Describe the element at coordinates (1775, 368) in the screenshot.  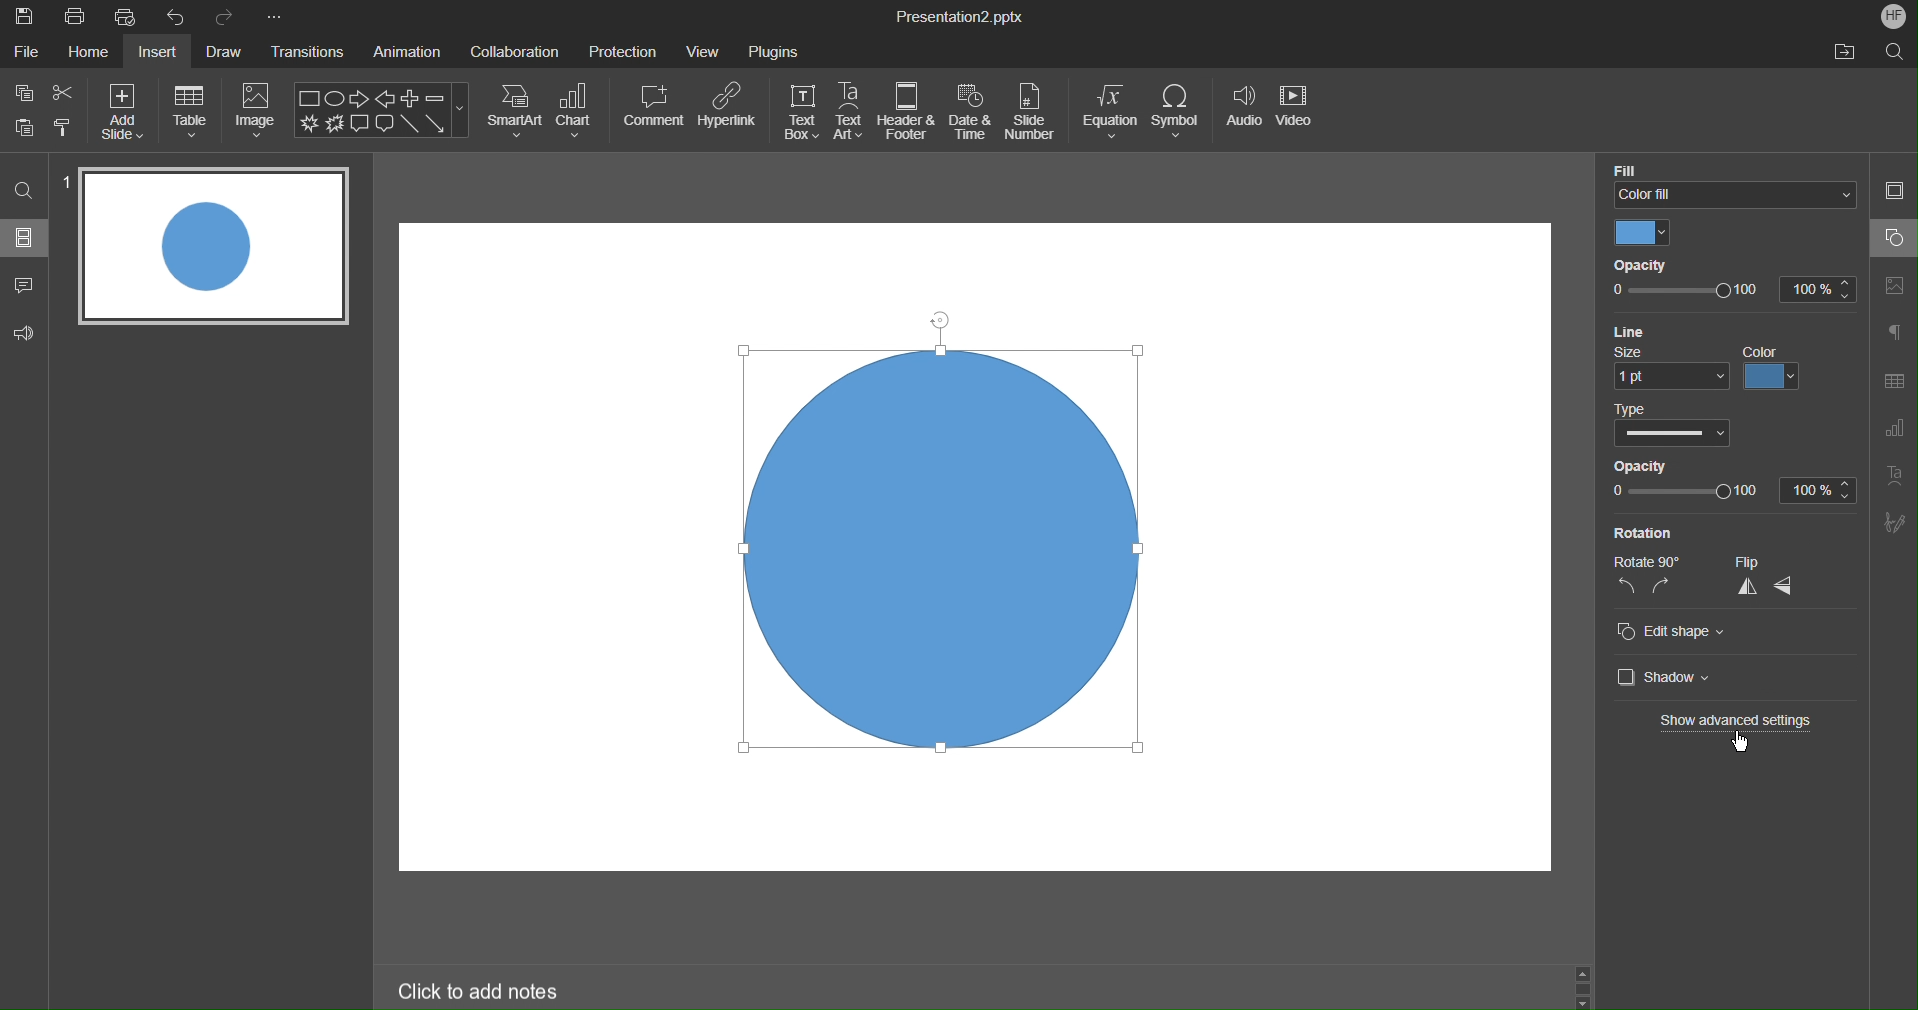
I see `color` at that location.